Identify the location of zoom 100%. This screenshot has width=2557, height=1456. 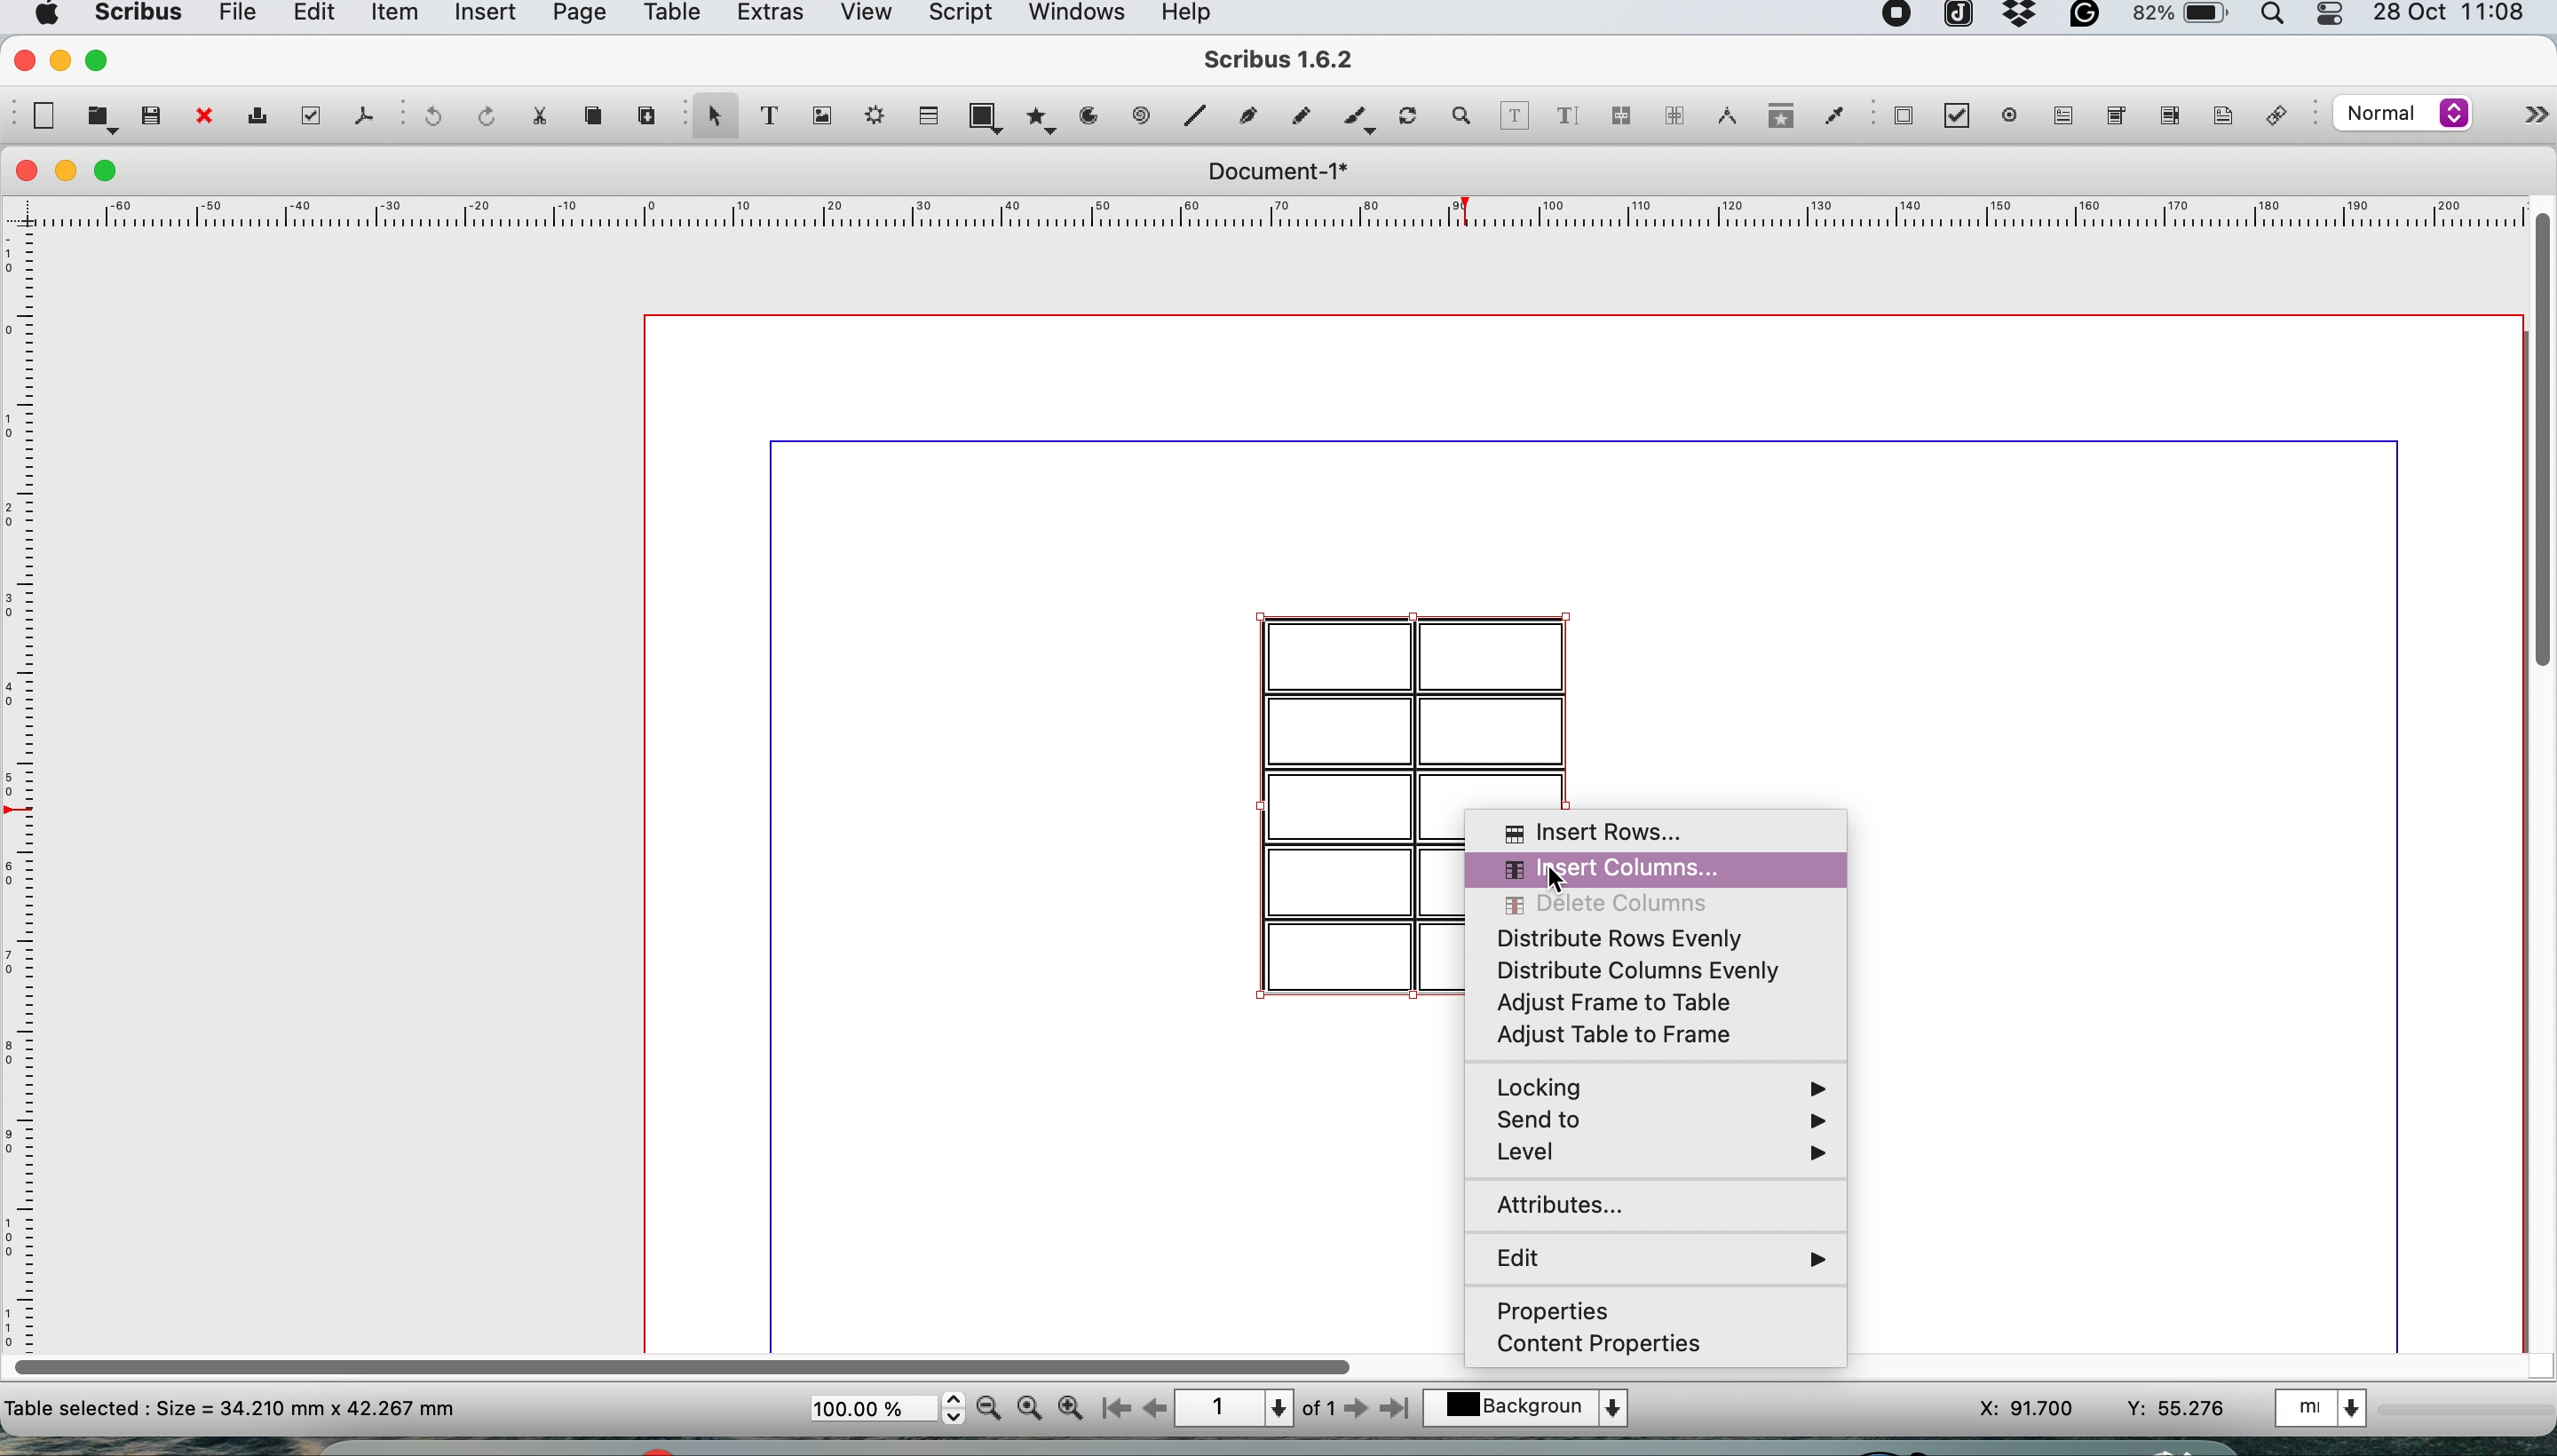
(1033, 1406).